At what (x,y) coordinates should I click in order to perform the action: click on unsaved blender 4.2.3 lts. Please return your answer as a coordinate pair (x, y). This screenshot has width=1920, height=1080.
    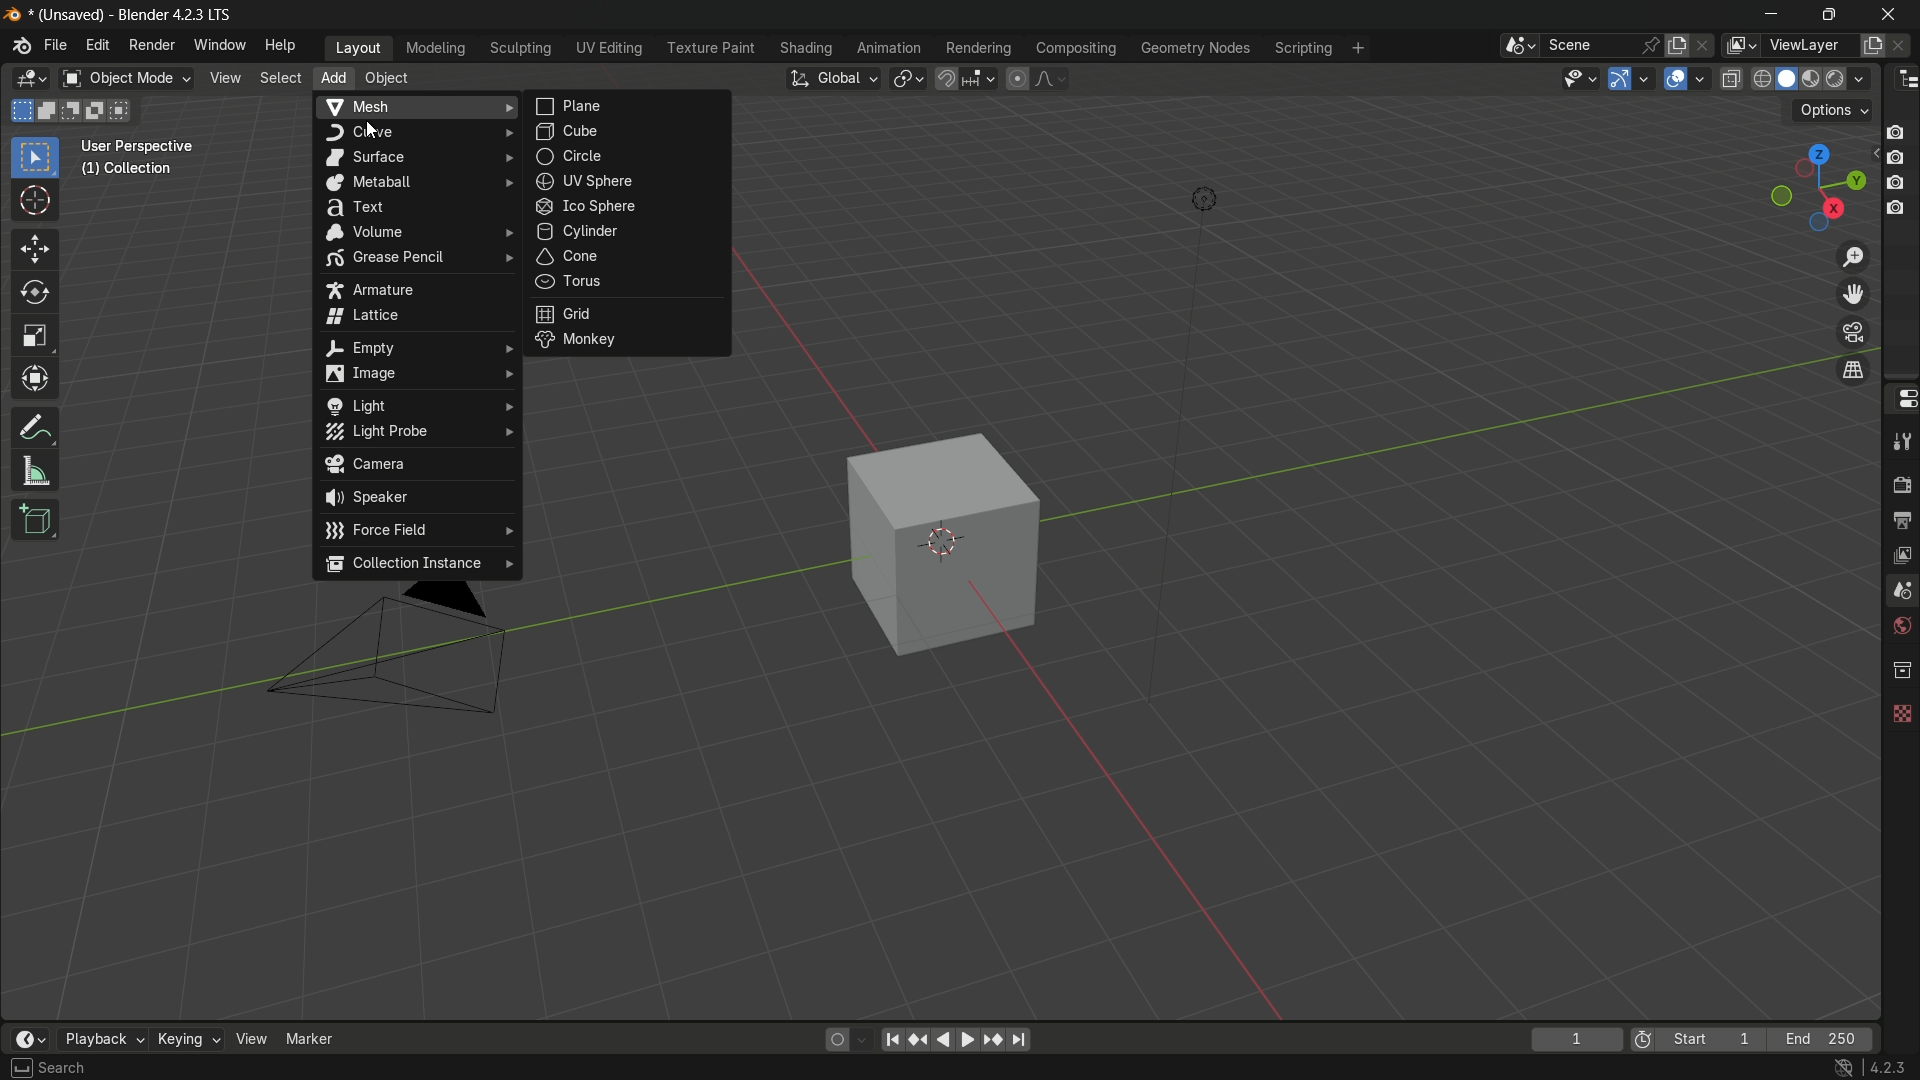
    Looking at the image, I should click on (138, 13).